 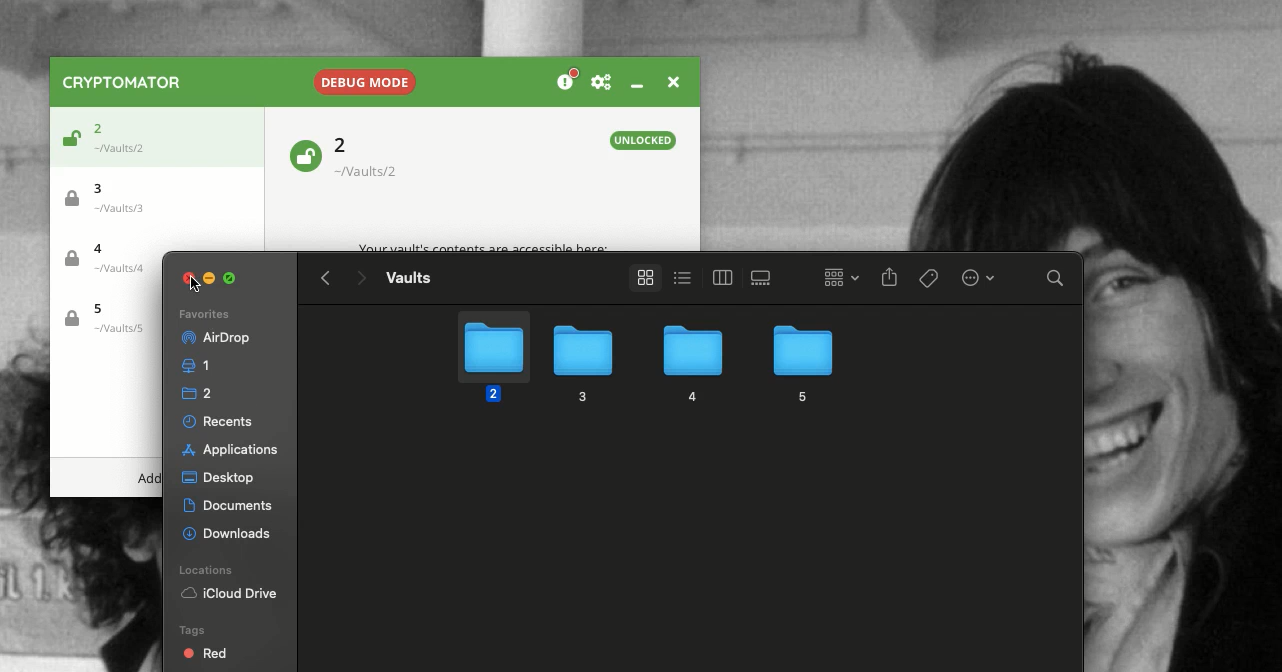 What do you see at coordinates (229, 503) in the screenshot?
I see `Downloads` at bounding box center [229, 503].